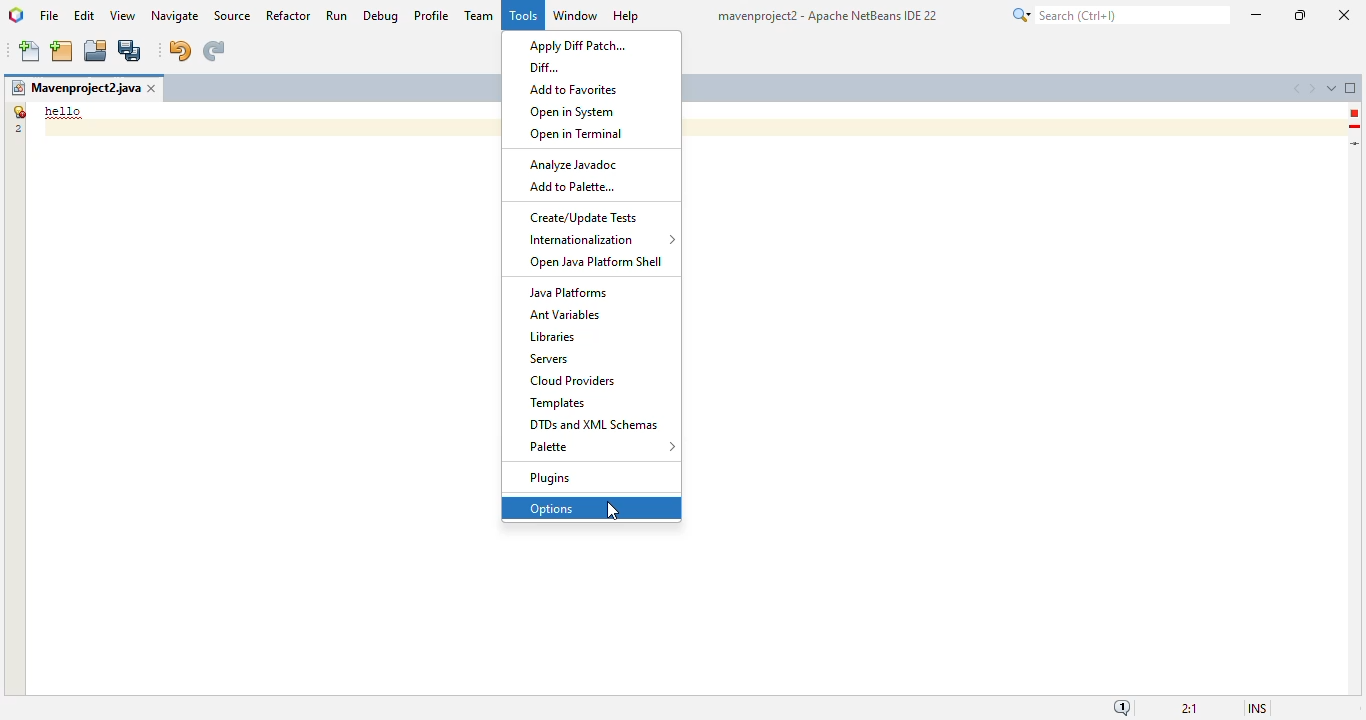  What do you see at coordinates (1356, 143) in the screenshot?
I see `current line` at bounding box center [1356, 143].